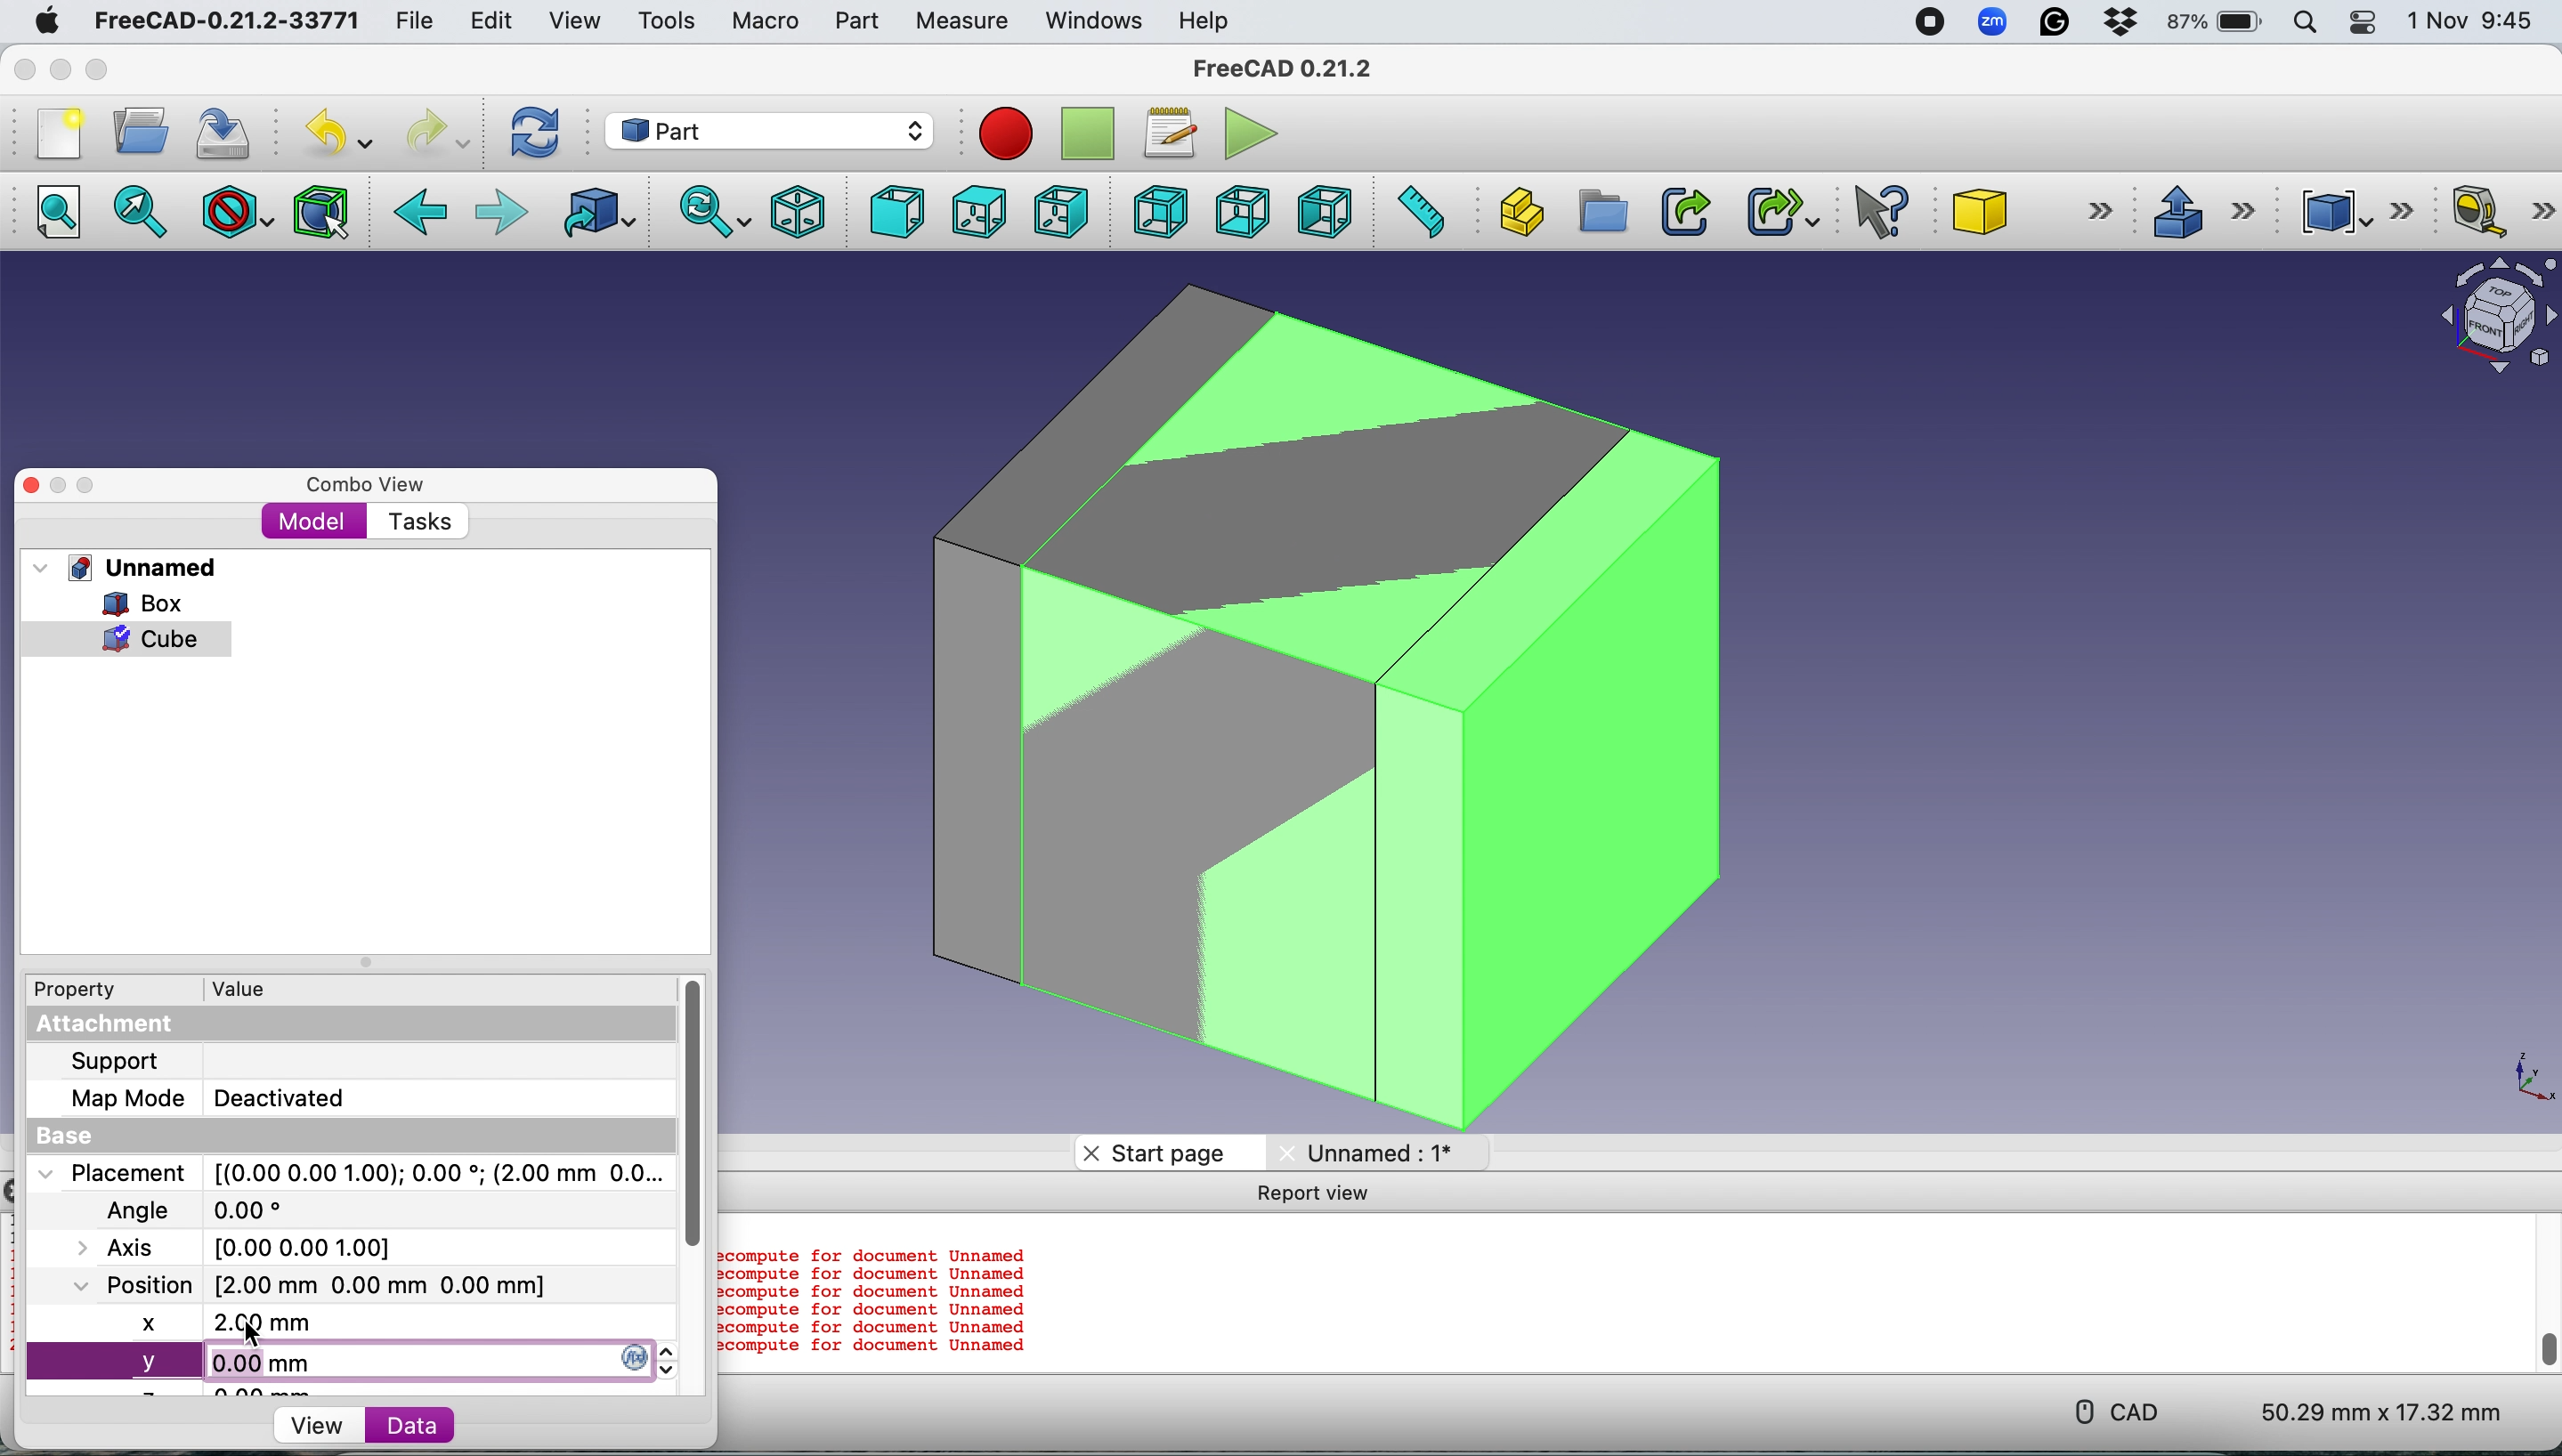 Image resolution: width=2562 pixels, height=1456 pixels. What do you see at coordinates (1388, 1152) in the screenshot?
I see `Unnamed: 1*` at bounding box center [1388, 1152].